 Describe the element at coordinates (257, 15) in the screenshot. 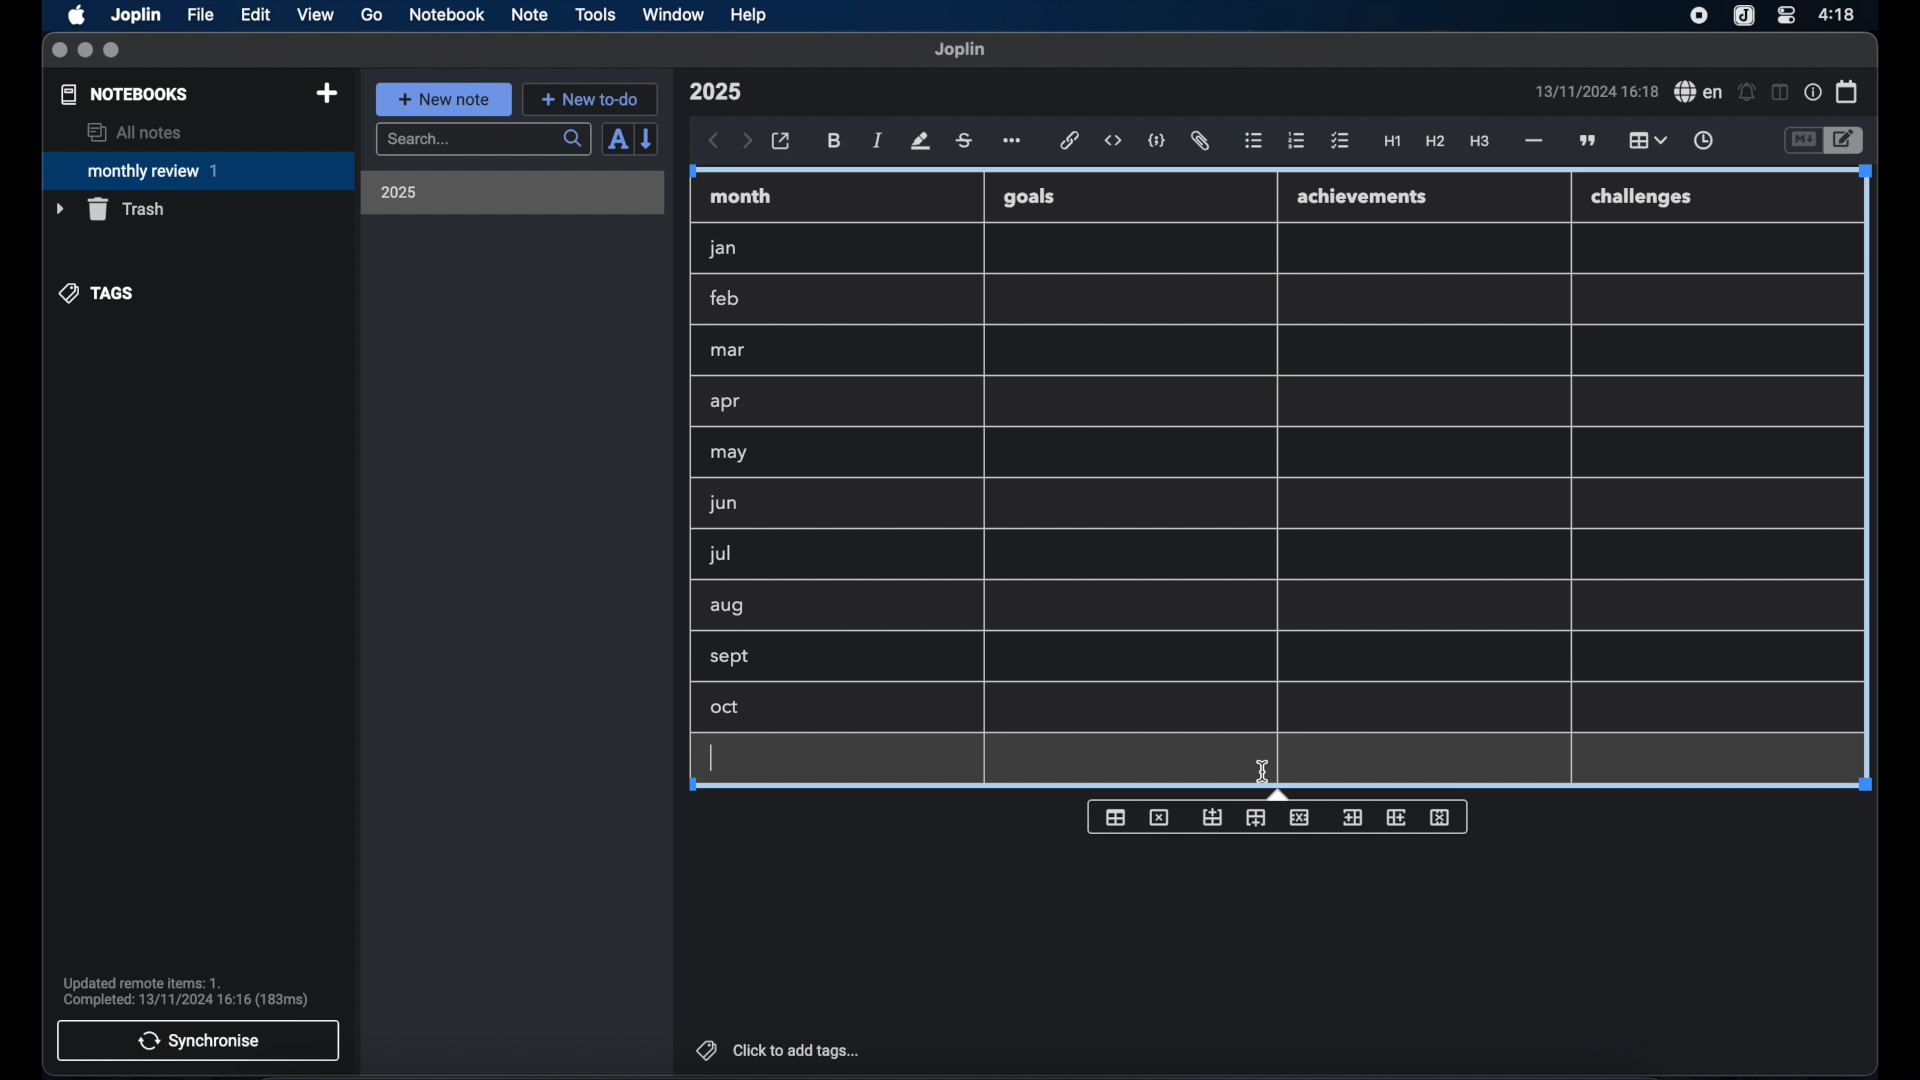

I see `edit` at that location.